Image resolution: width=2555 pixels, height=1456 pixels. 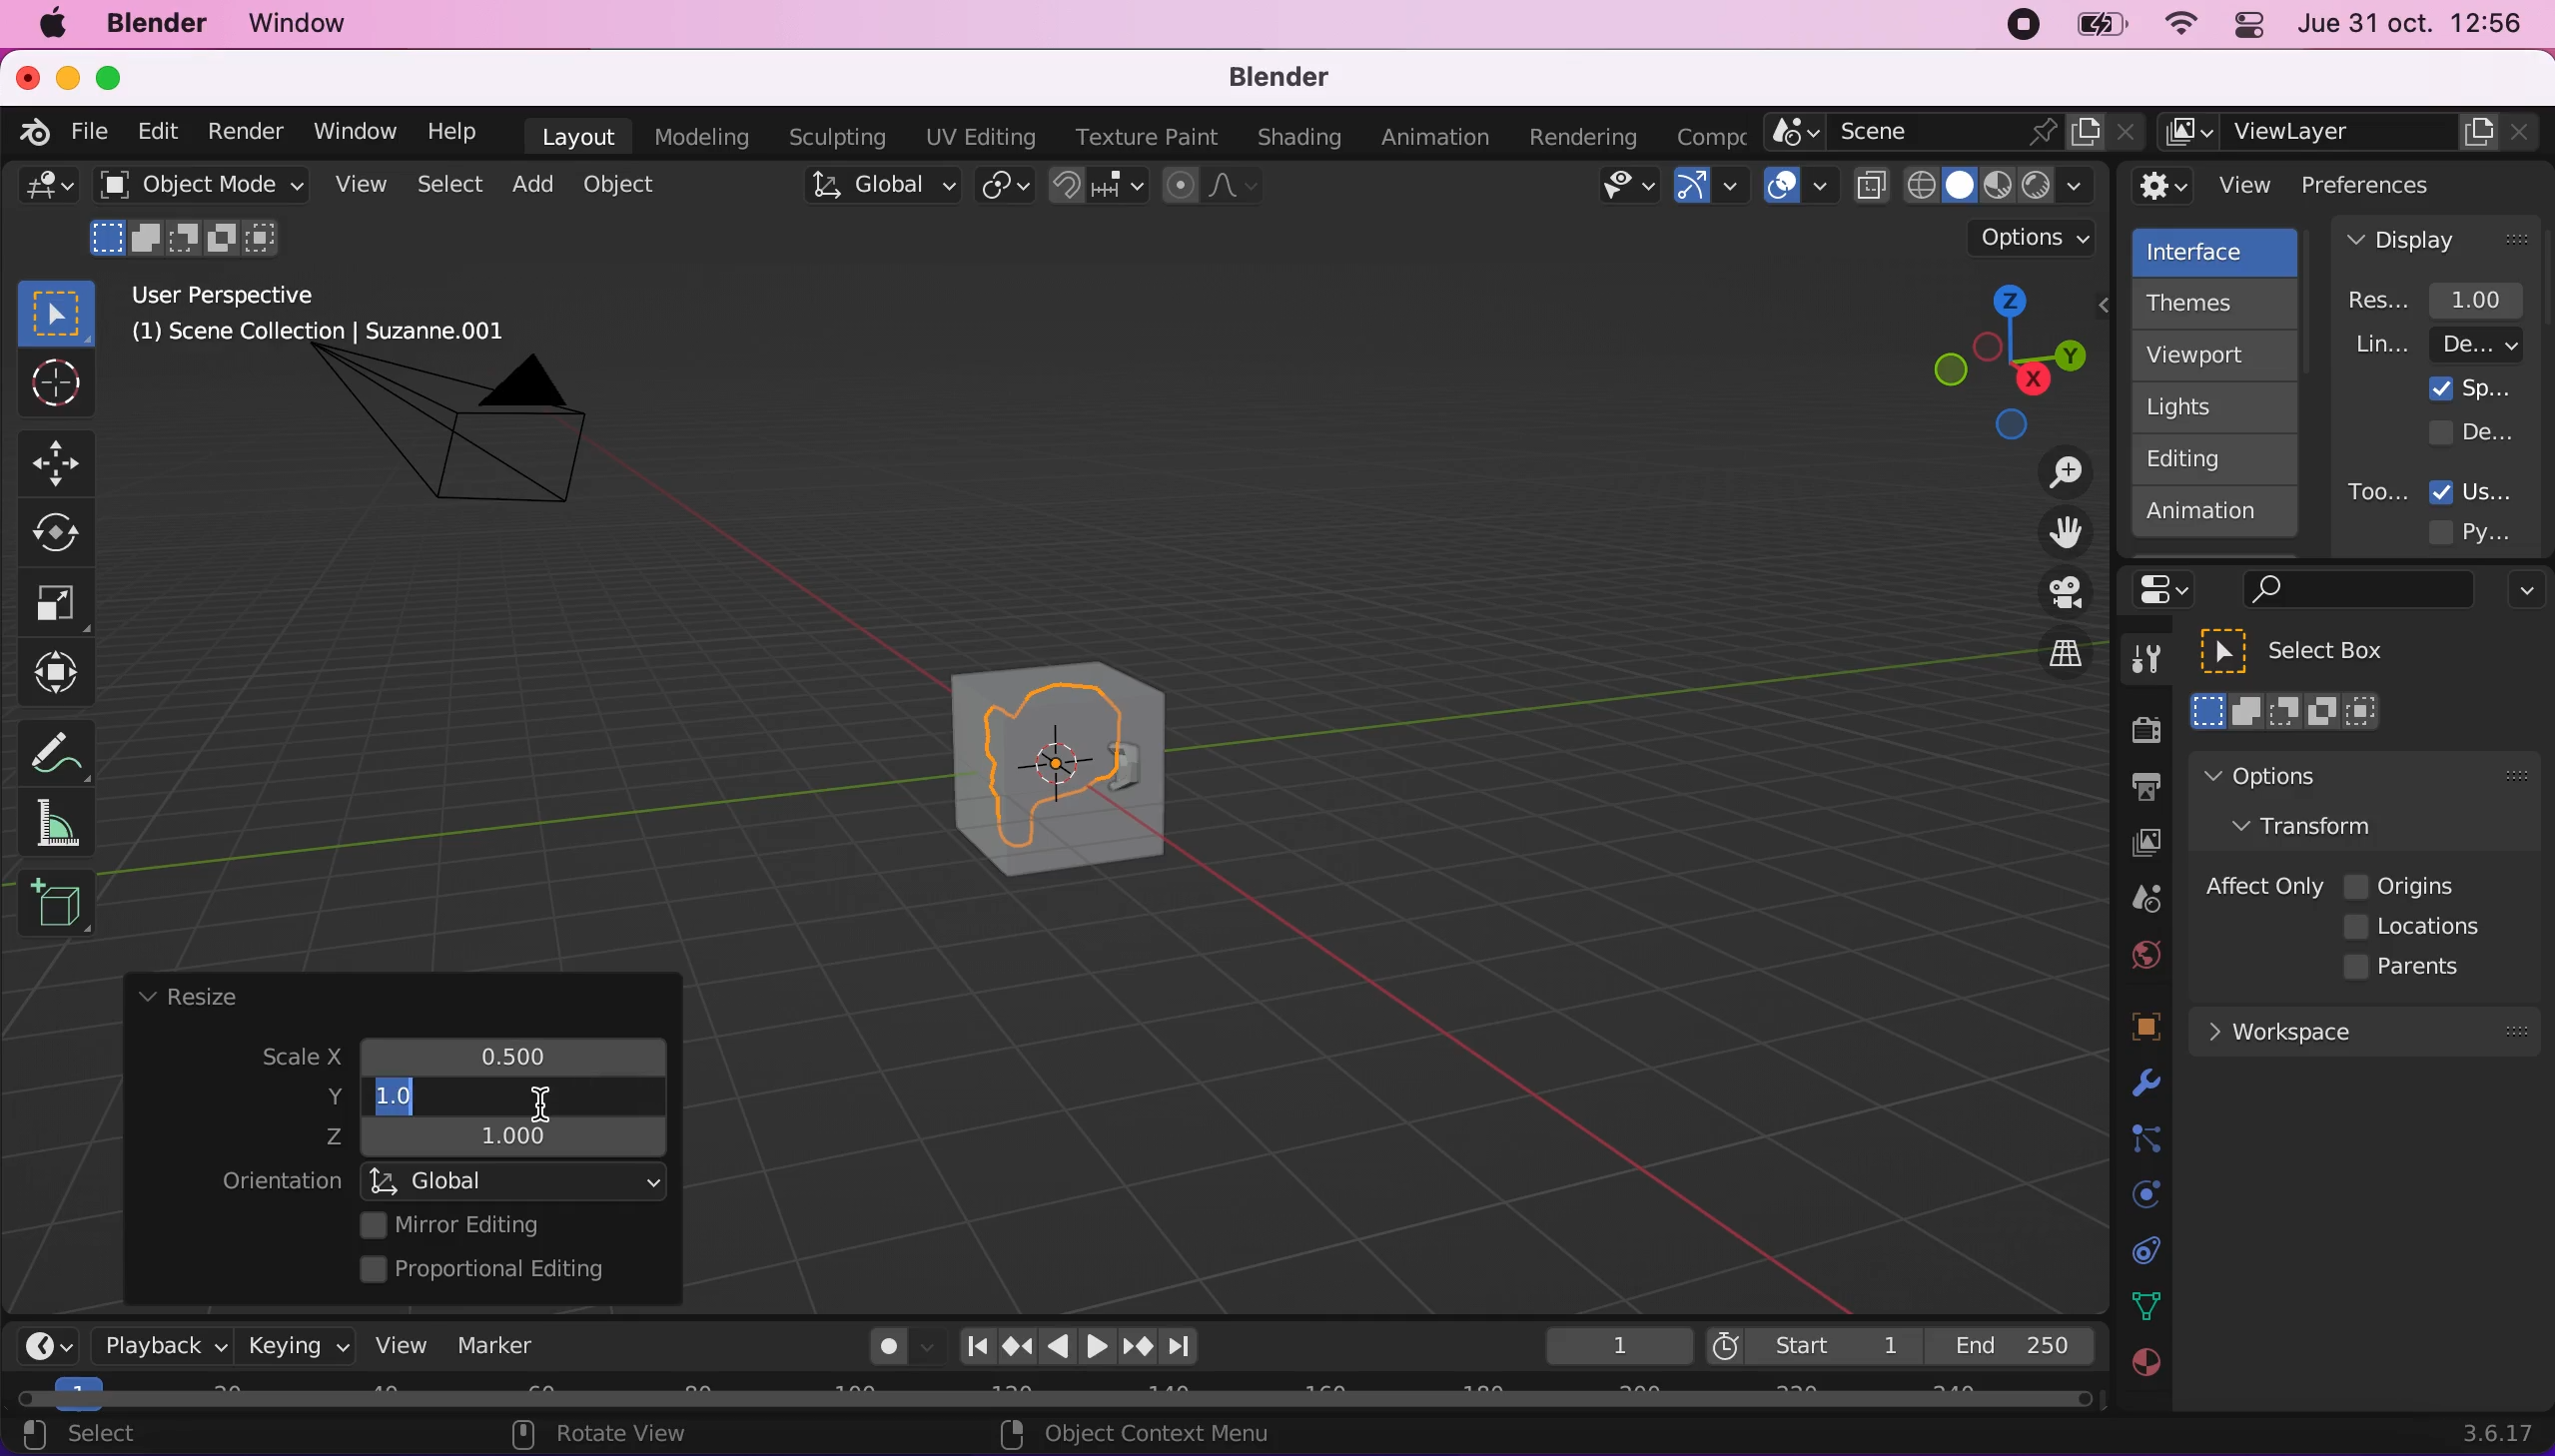 I want to click on , so click(x=67, y=534).